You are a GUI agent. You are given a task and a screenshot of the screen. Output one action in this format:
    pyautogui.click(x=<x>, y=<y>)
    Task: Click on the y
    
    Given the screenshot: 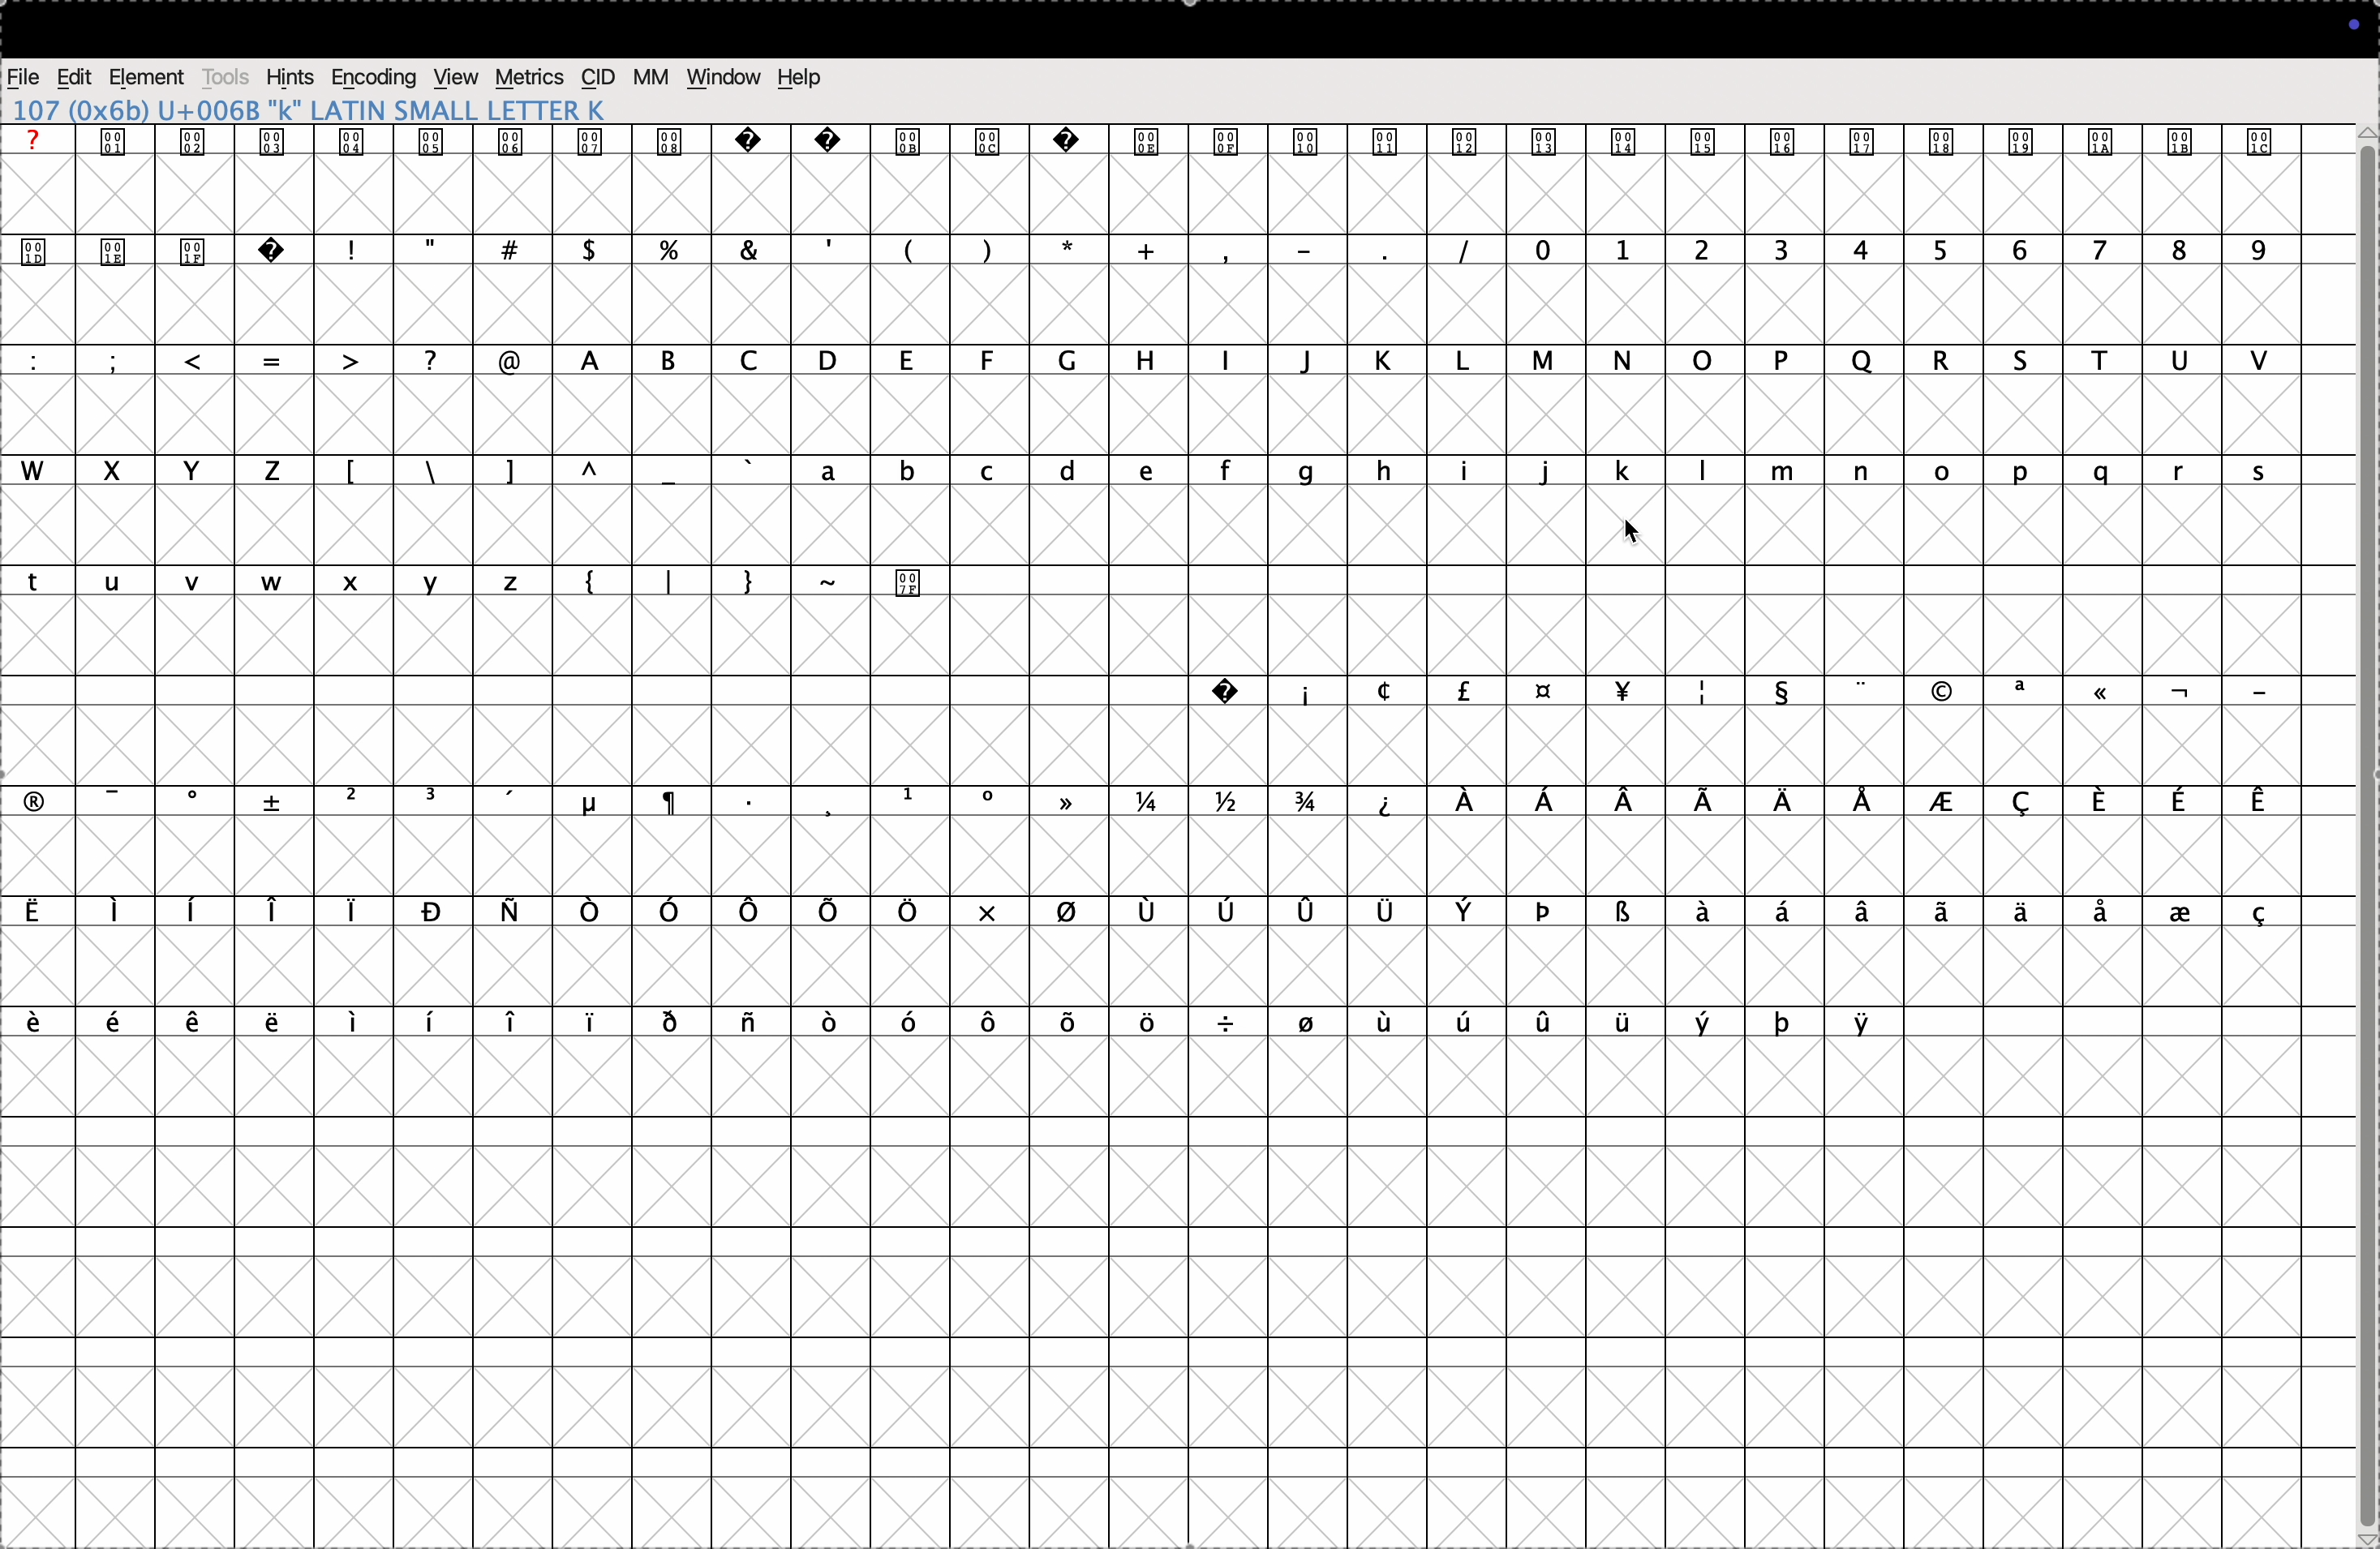 What is the action you would take?
    pyautogui.click(x=433, y=581)
    